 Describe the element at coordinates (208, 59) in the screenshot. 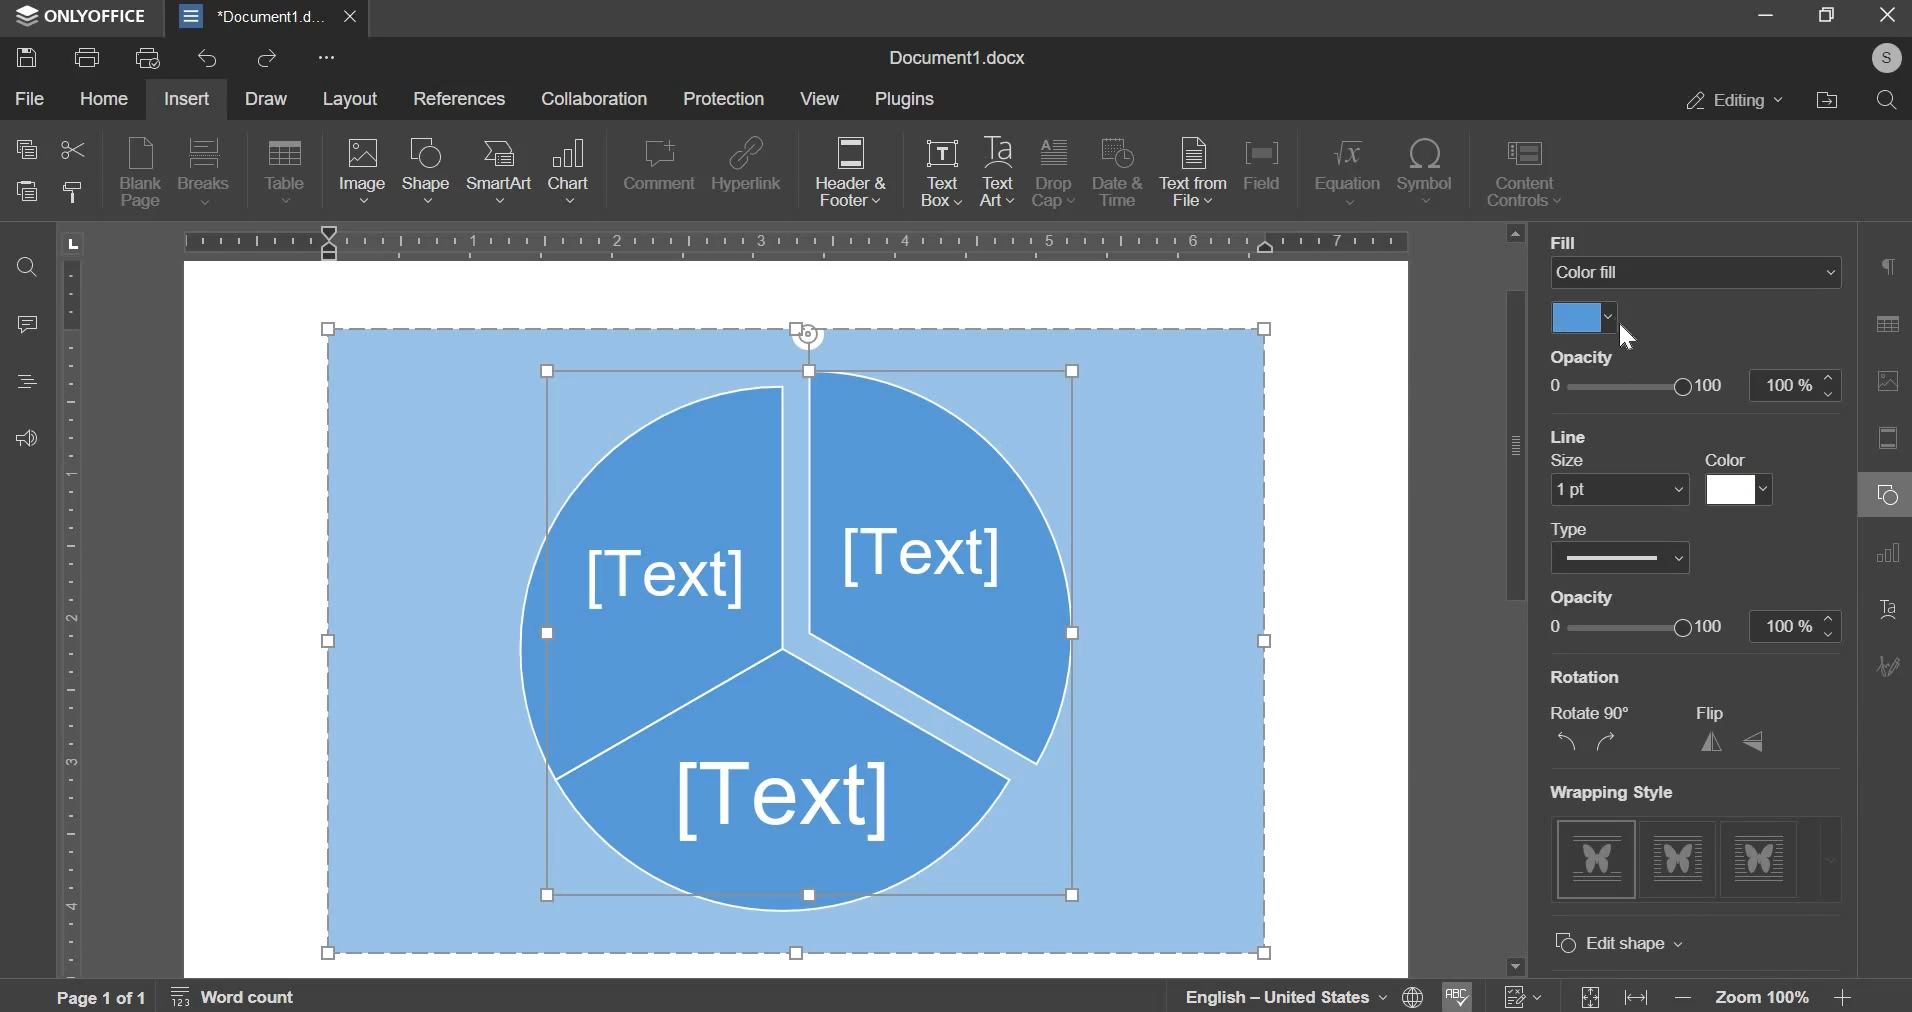

I see `undo` at that location.